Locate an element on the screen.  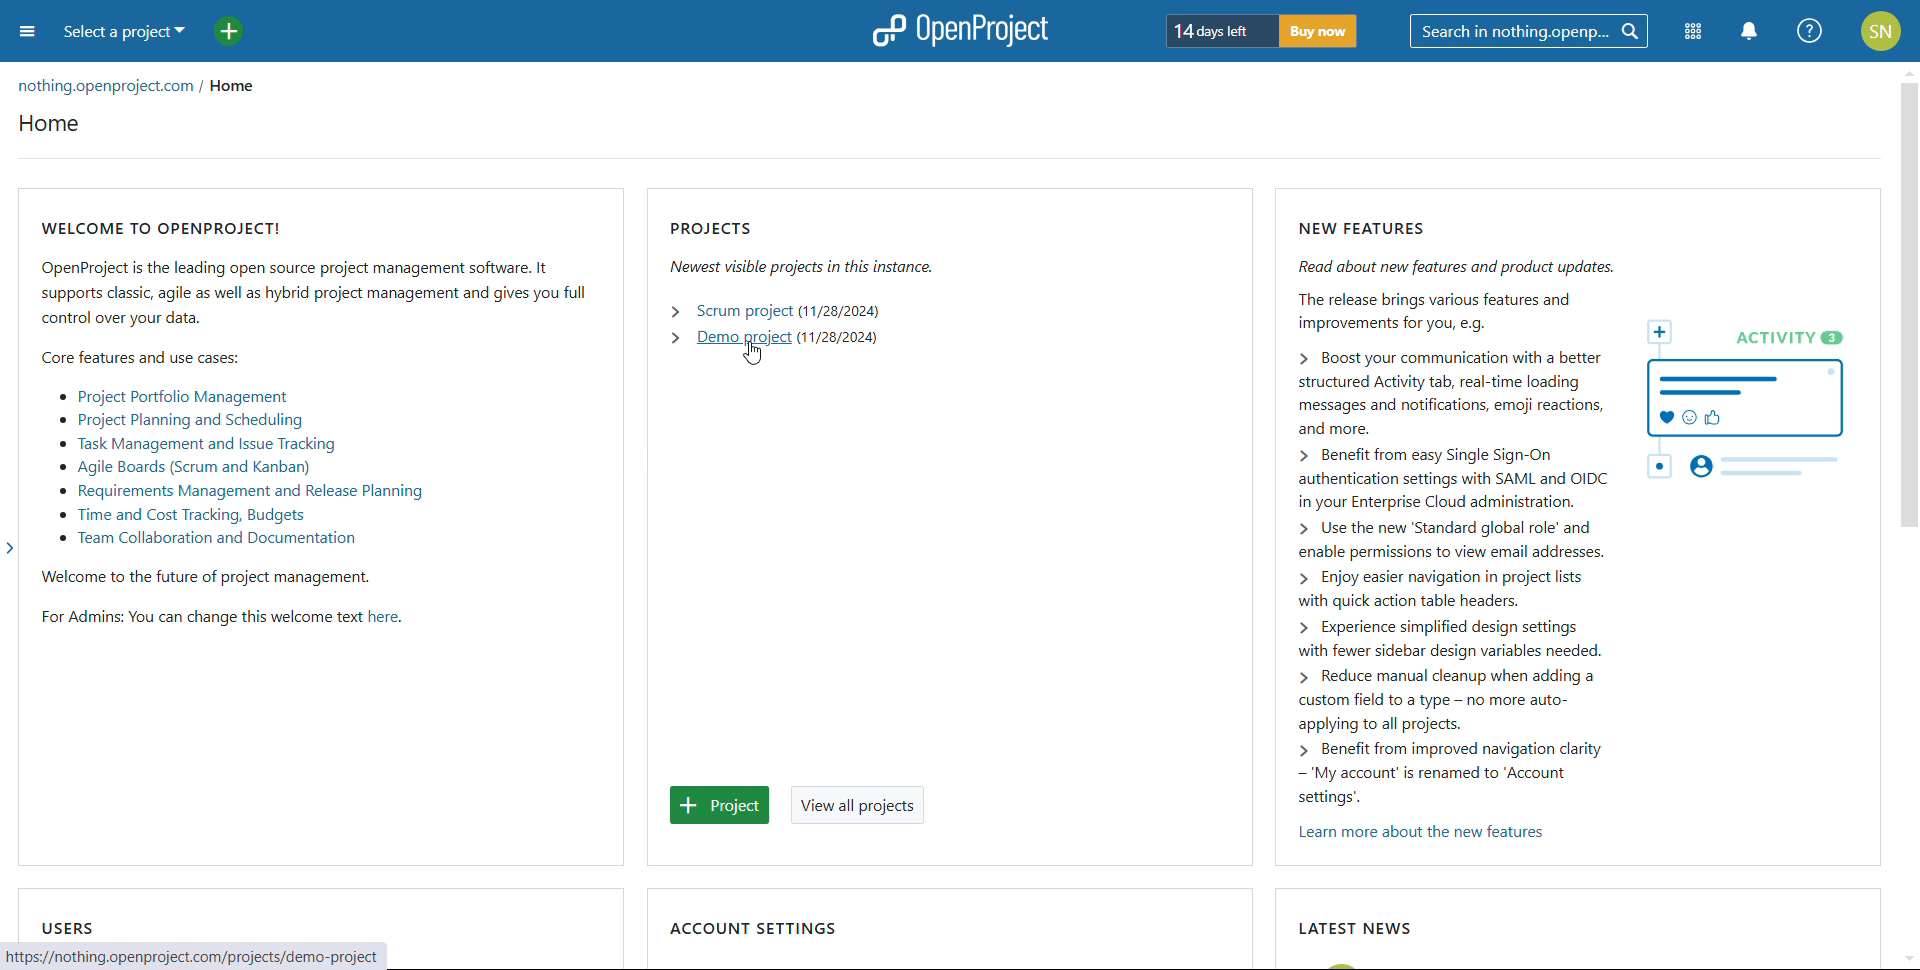
team collaboration and documentation is located at coordinates (210, 539).